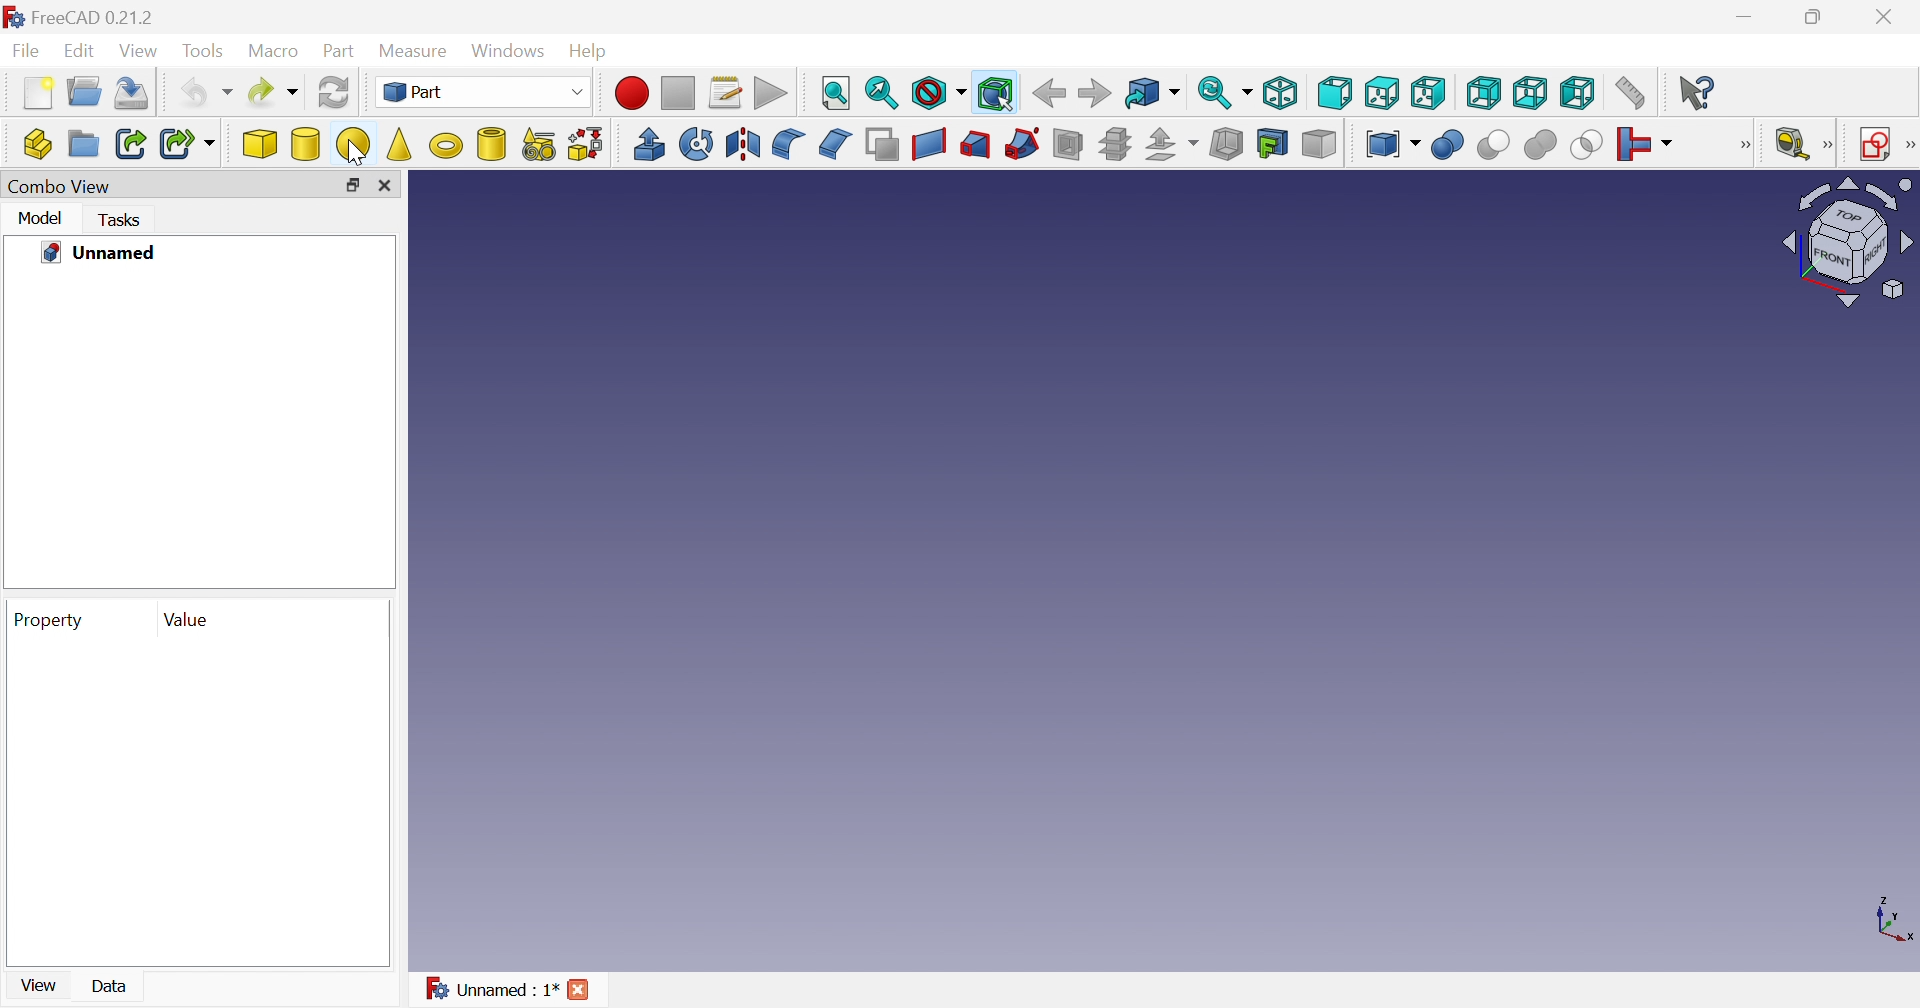 The width and height of the screenshot is (1920, 1008). What do you see at coordinates (51, 618) in the screenshot?
I see `Property` at bounding box center [51, 618].